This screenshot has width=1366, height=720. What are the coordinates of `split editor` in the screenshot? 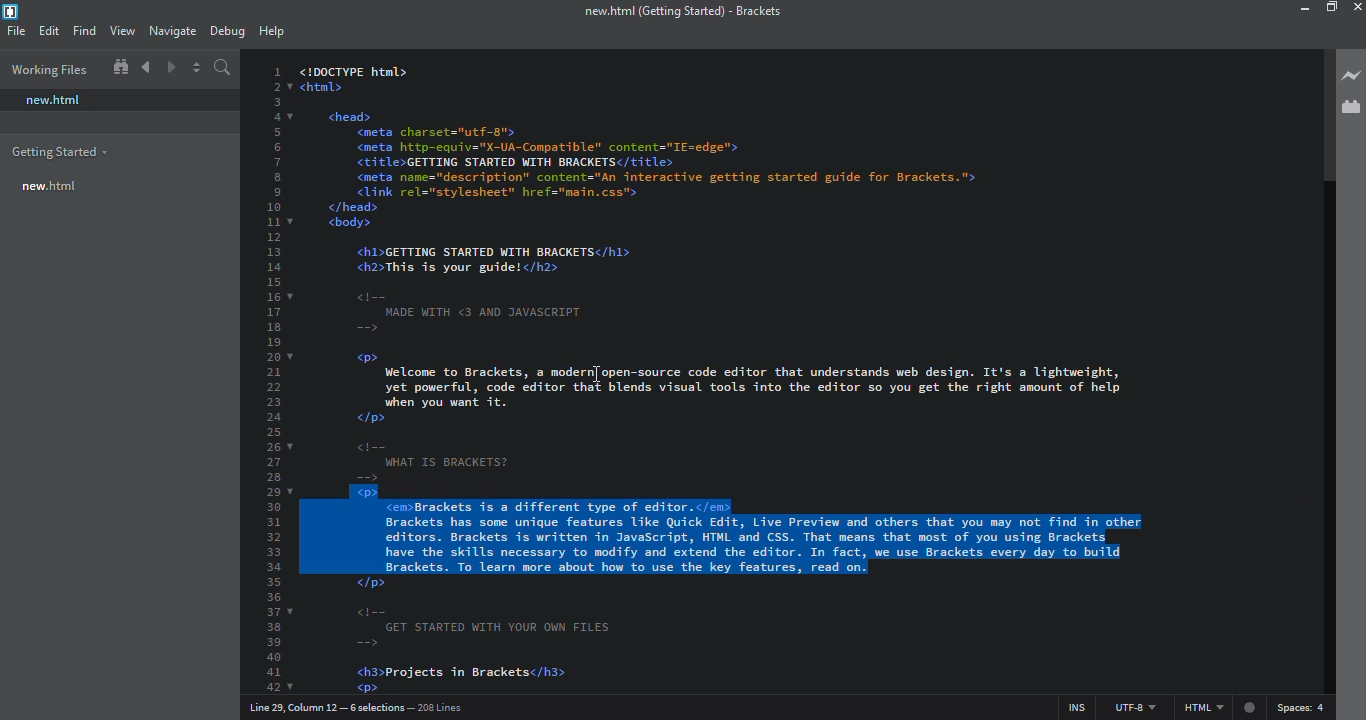 It's located at (196, 66).